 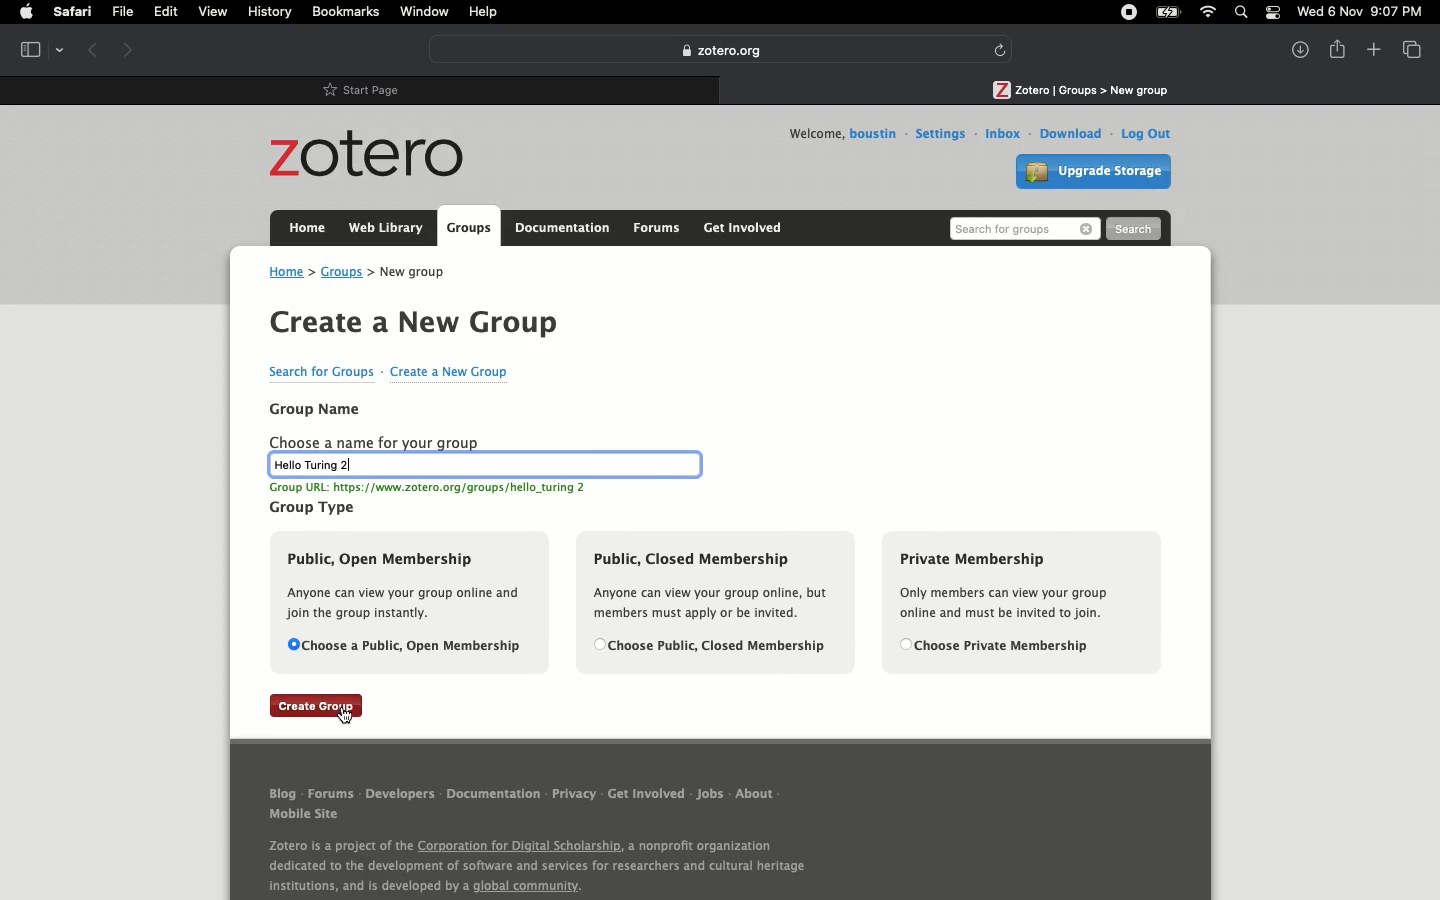 What do you see at coordinates (573, 793) in the screenshot?
I see `Privacy` at bounding box center [573, 793].